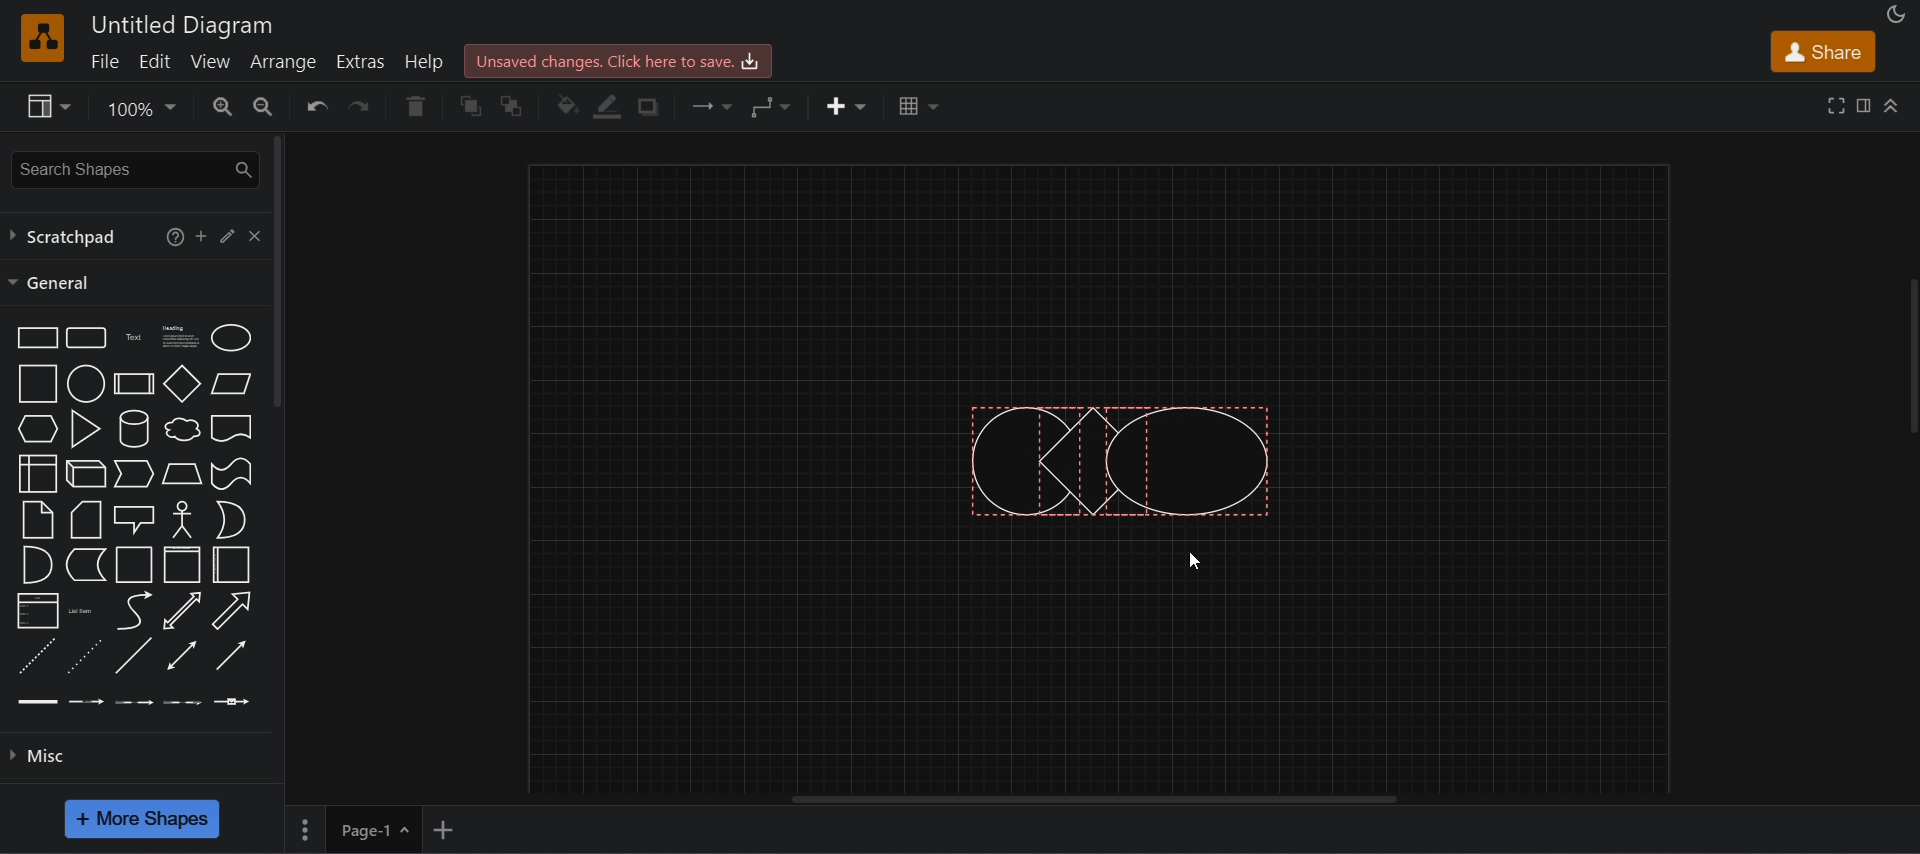 This screenshot has height=854, width=1920. I want to click on tavle, so click(919, 106).